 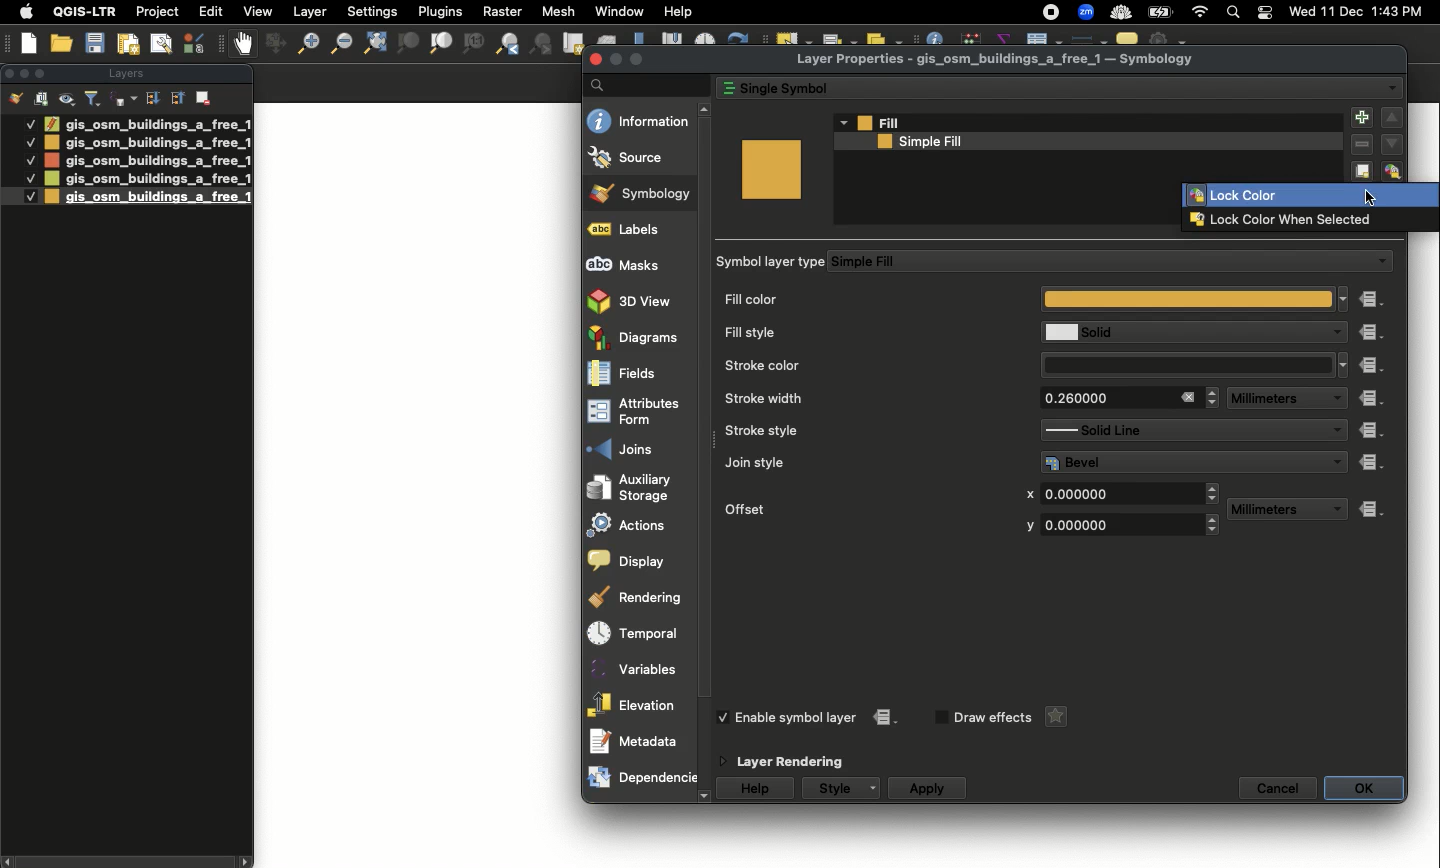 I want to click on Single symbol, so click(x=1038, y=86).